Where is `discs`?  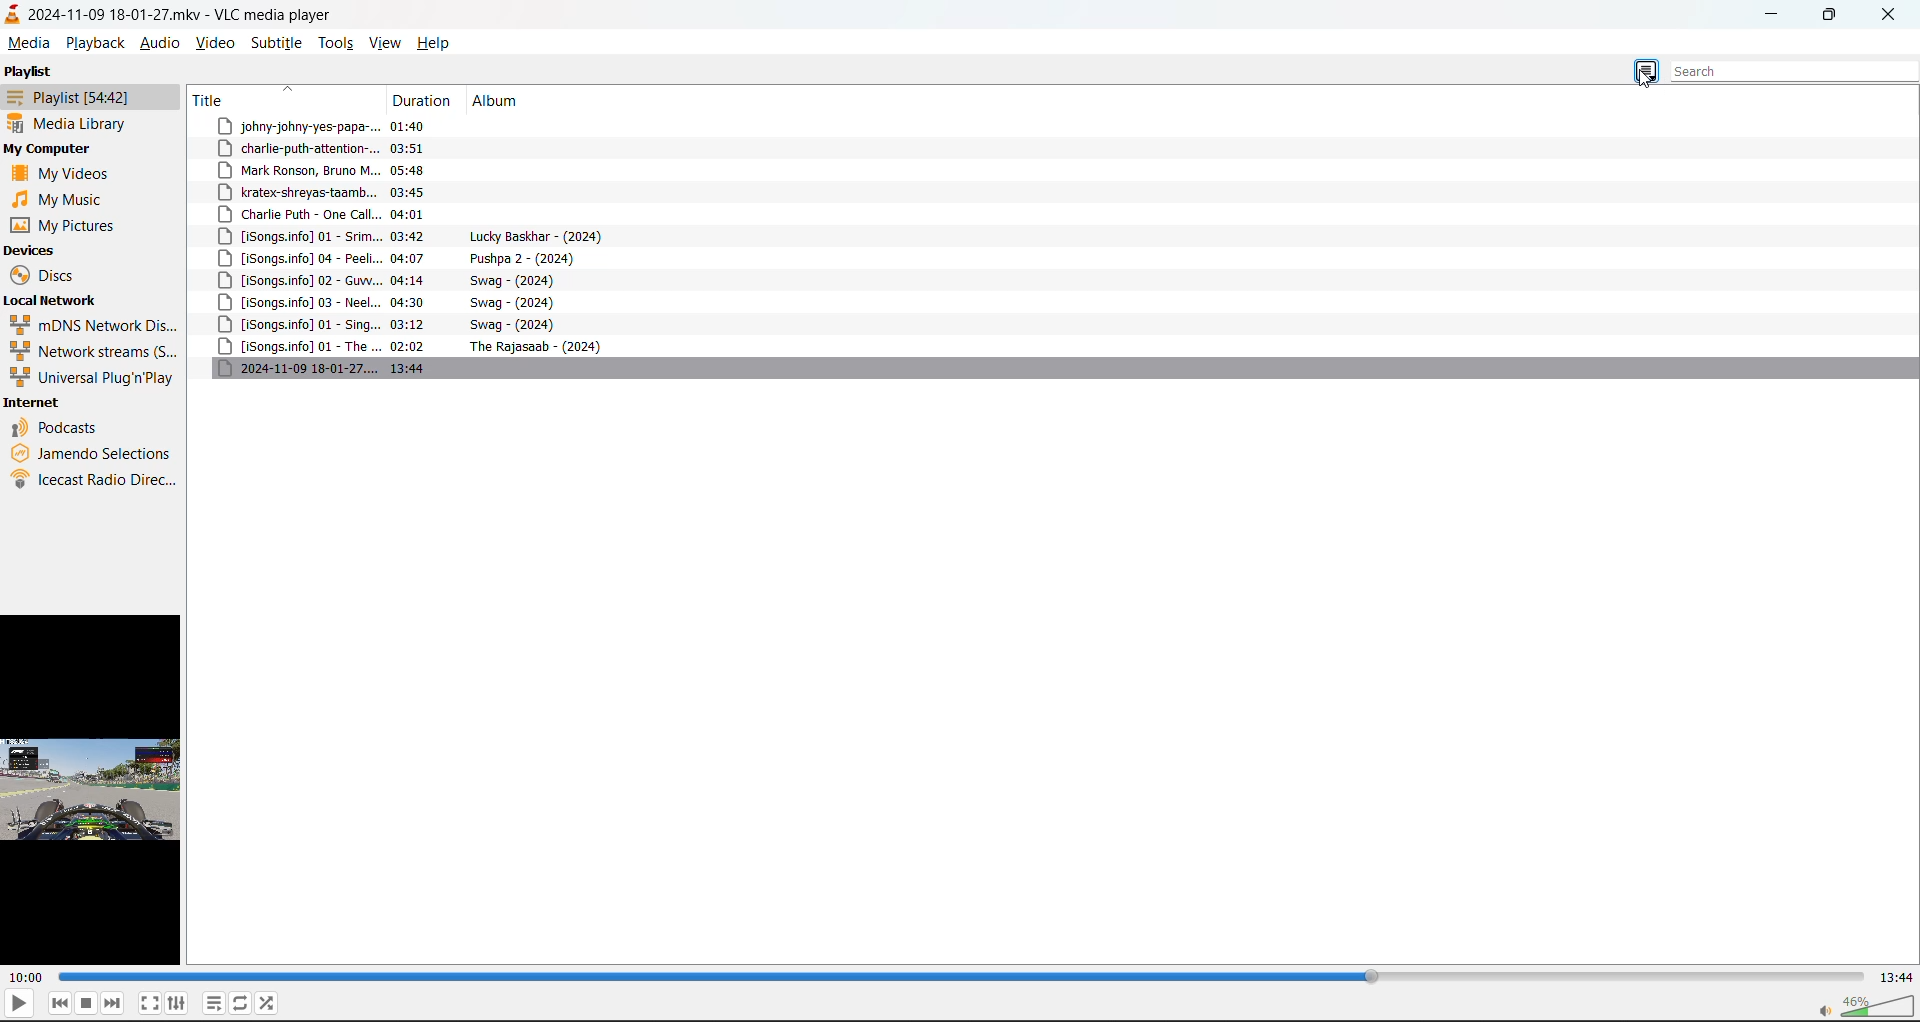
discs is located at coordinates (48, 274).